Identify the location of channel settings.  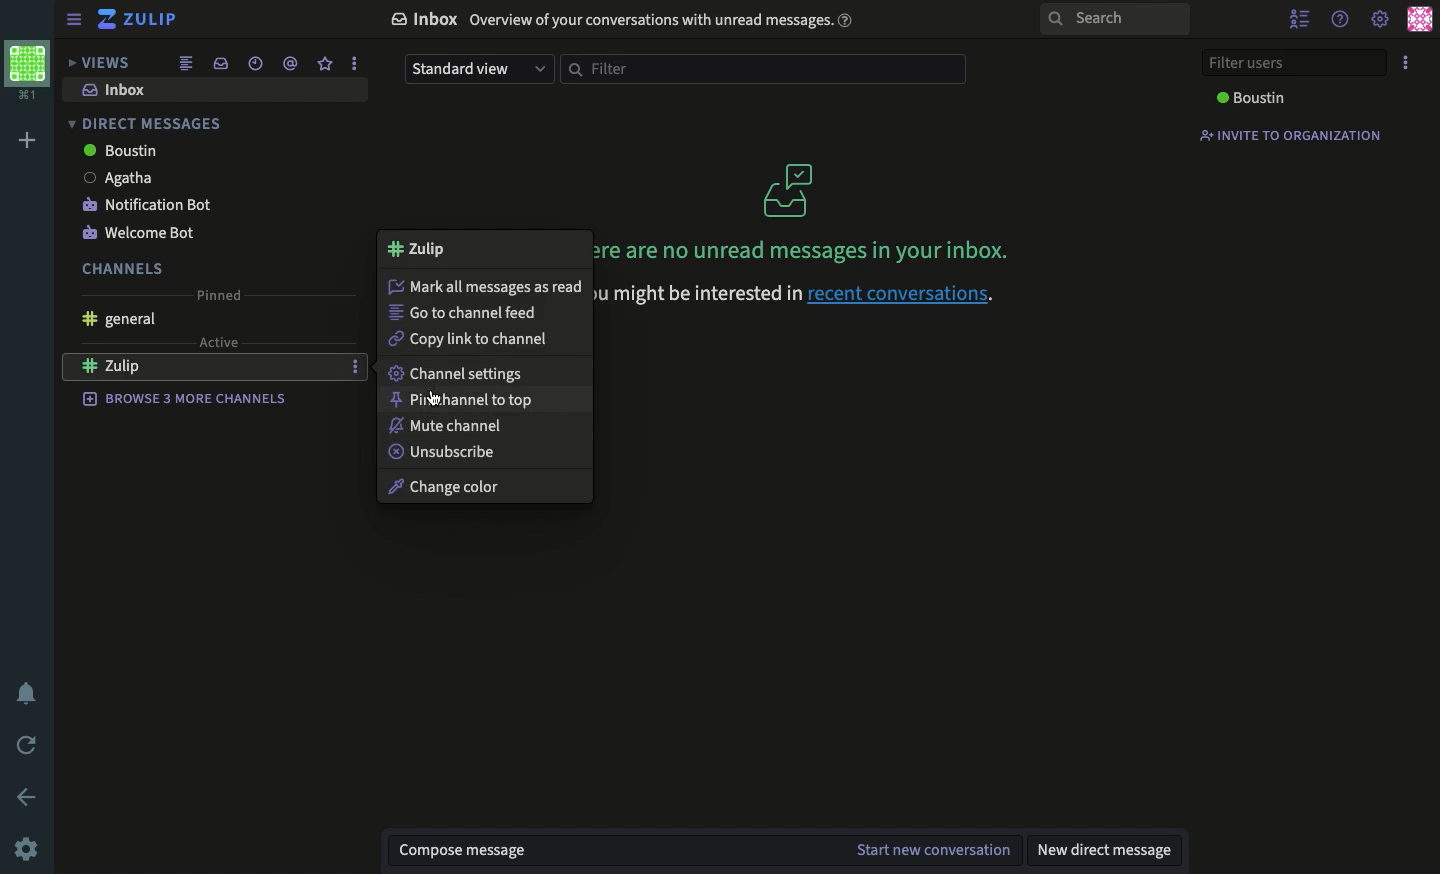
(455, 375).